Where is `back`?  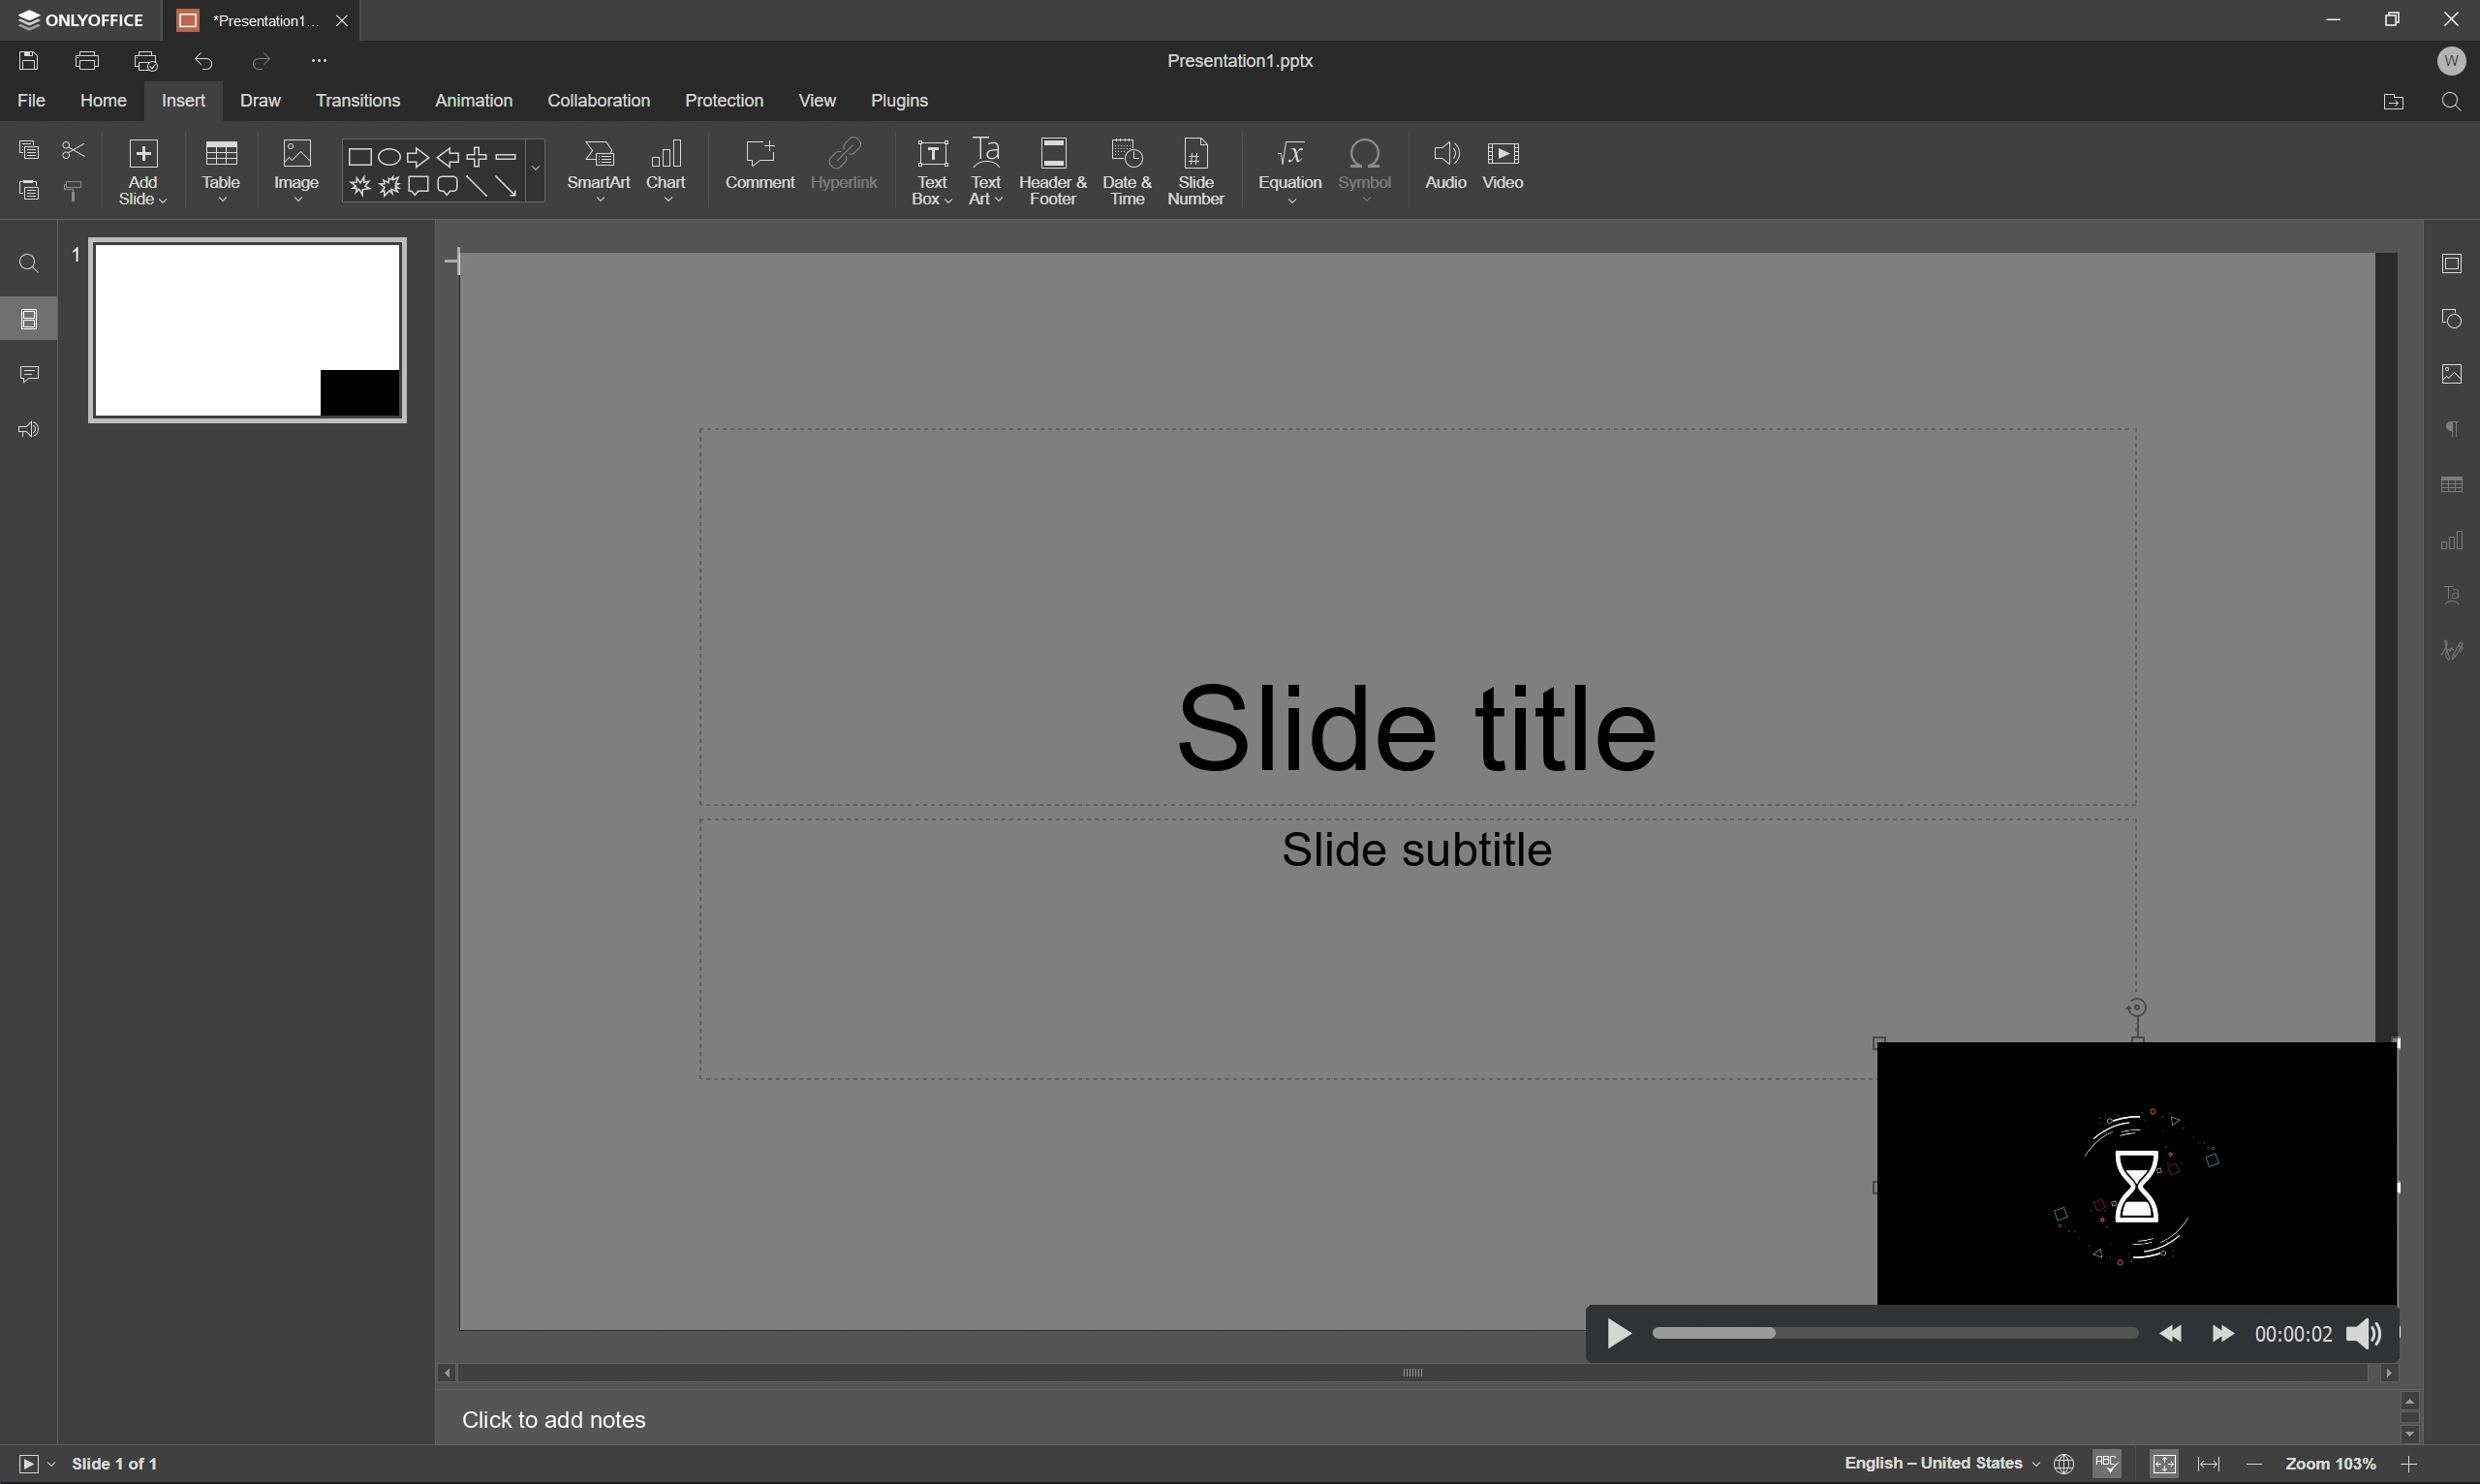 back is located at coordinates (2173, 1331).